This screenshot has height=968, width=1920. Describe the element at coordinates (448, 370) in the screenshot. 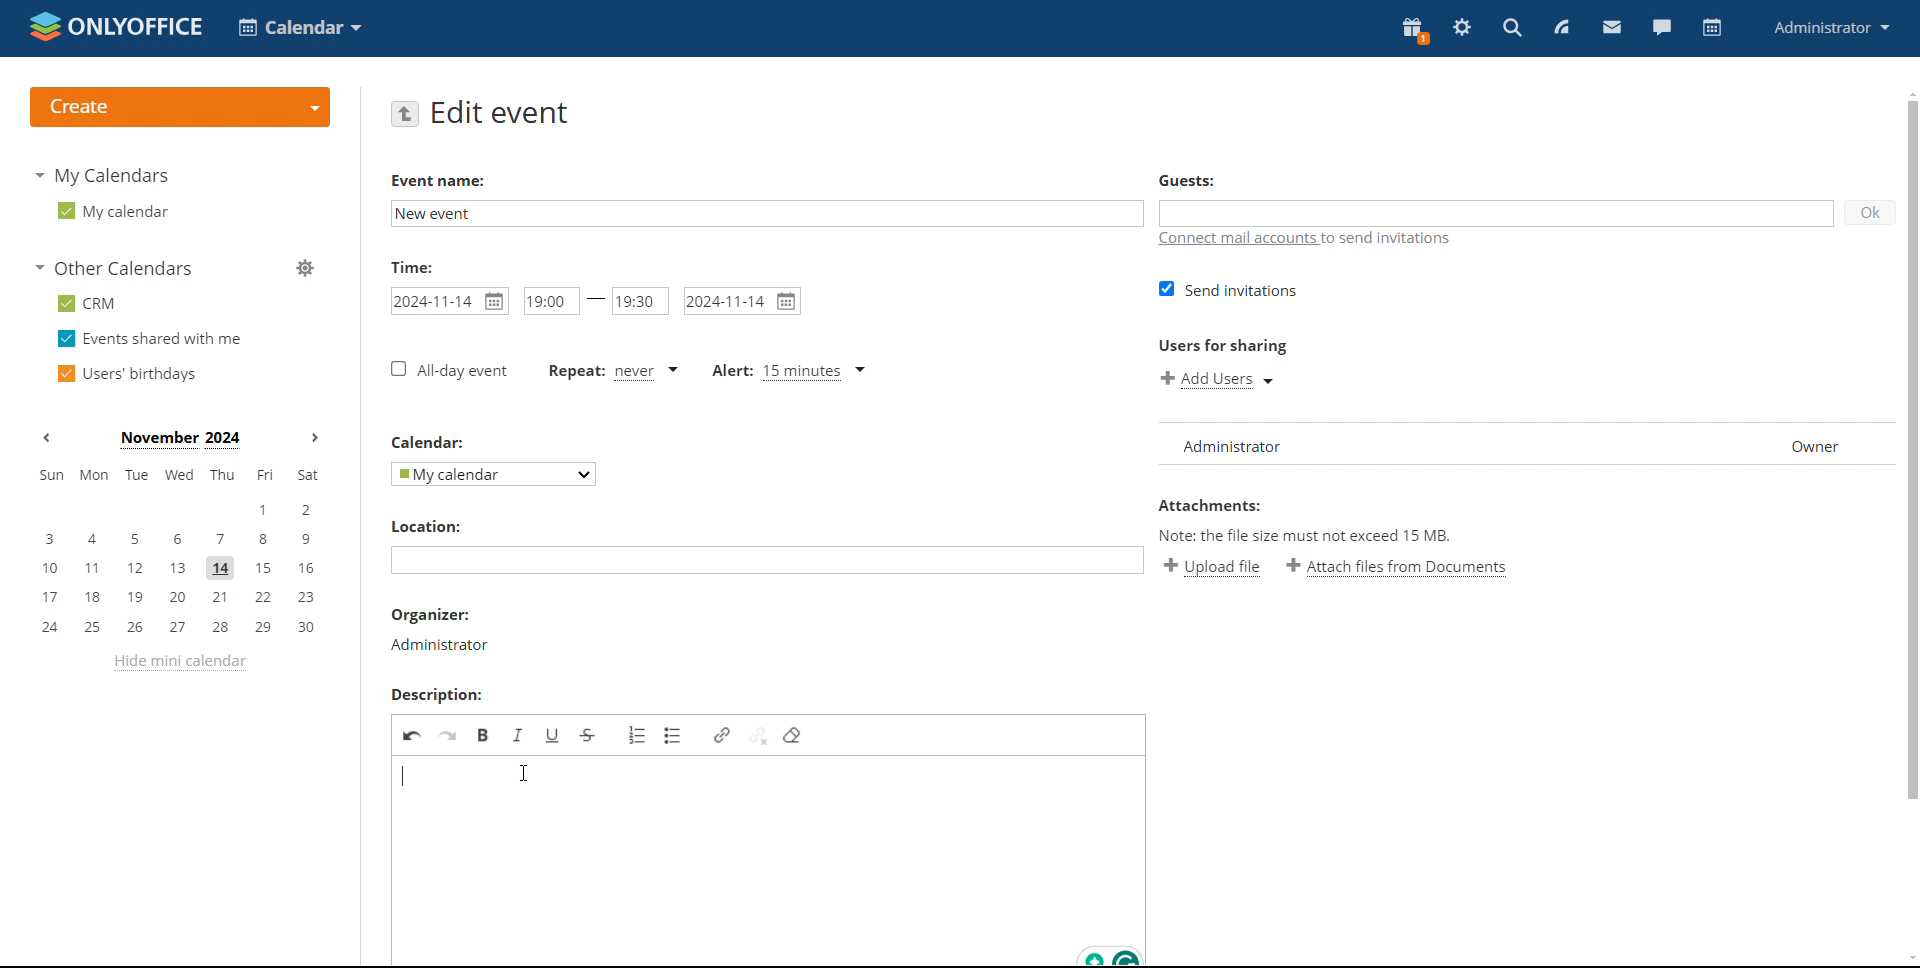

I see `all-day event checkbox` at that location.